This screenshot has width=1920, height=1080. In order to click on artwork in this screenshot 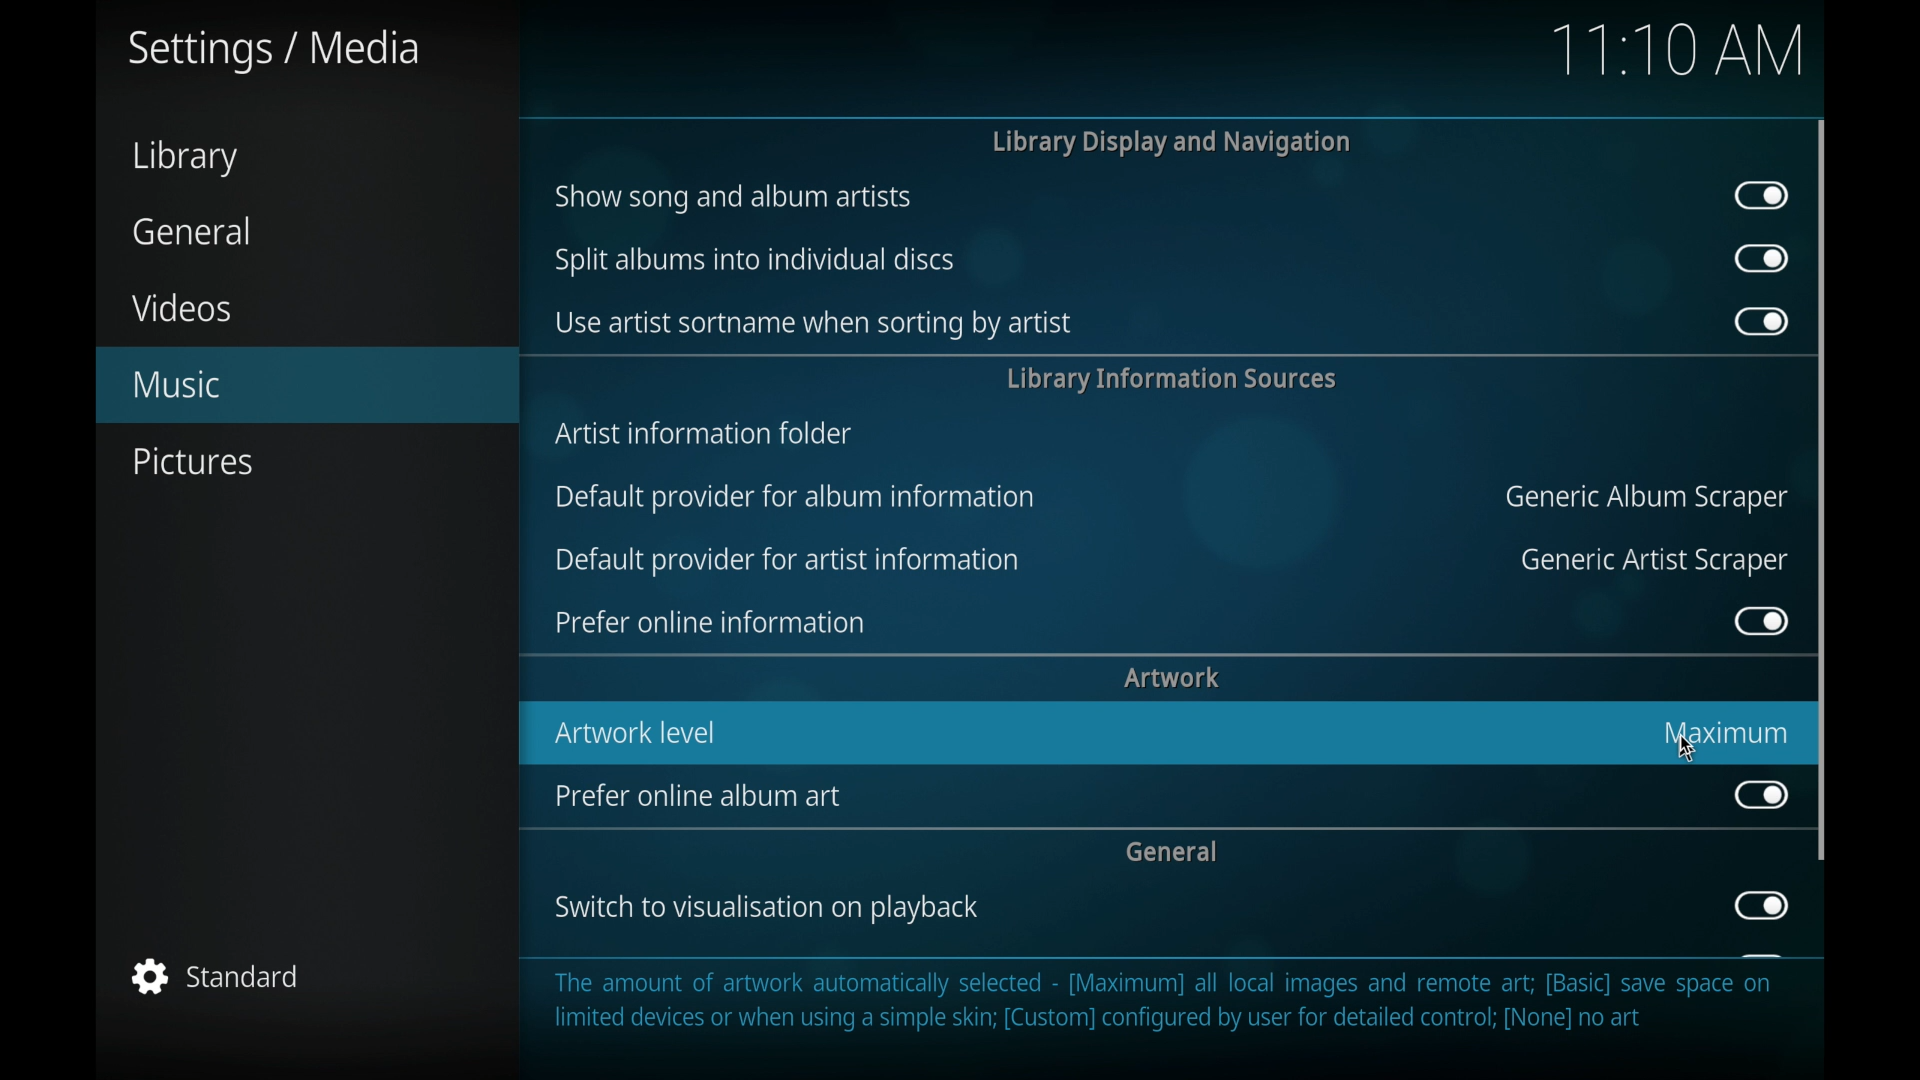, I will do `click(1172, 677)`.